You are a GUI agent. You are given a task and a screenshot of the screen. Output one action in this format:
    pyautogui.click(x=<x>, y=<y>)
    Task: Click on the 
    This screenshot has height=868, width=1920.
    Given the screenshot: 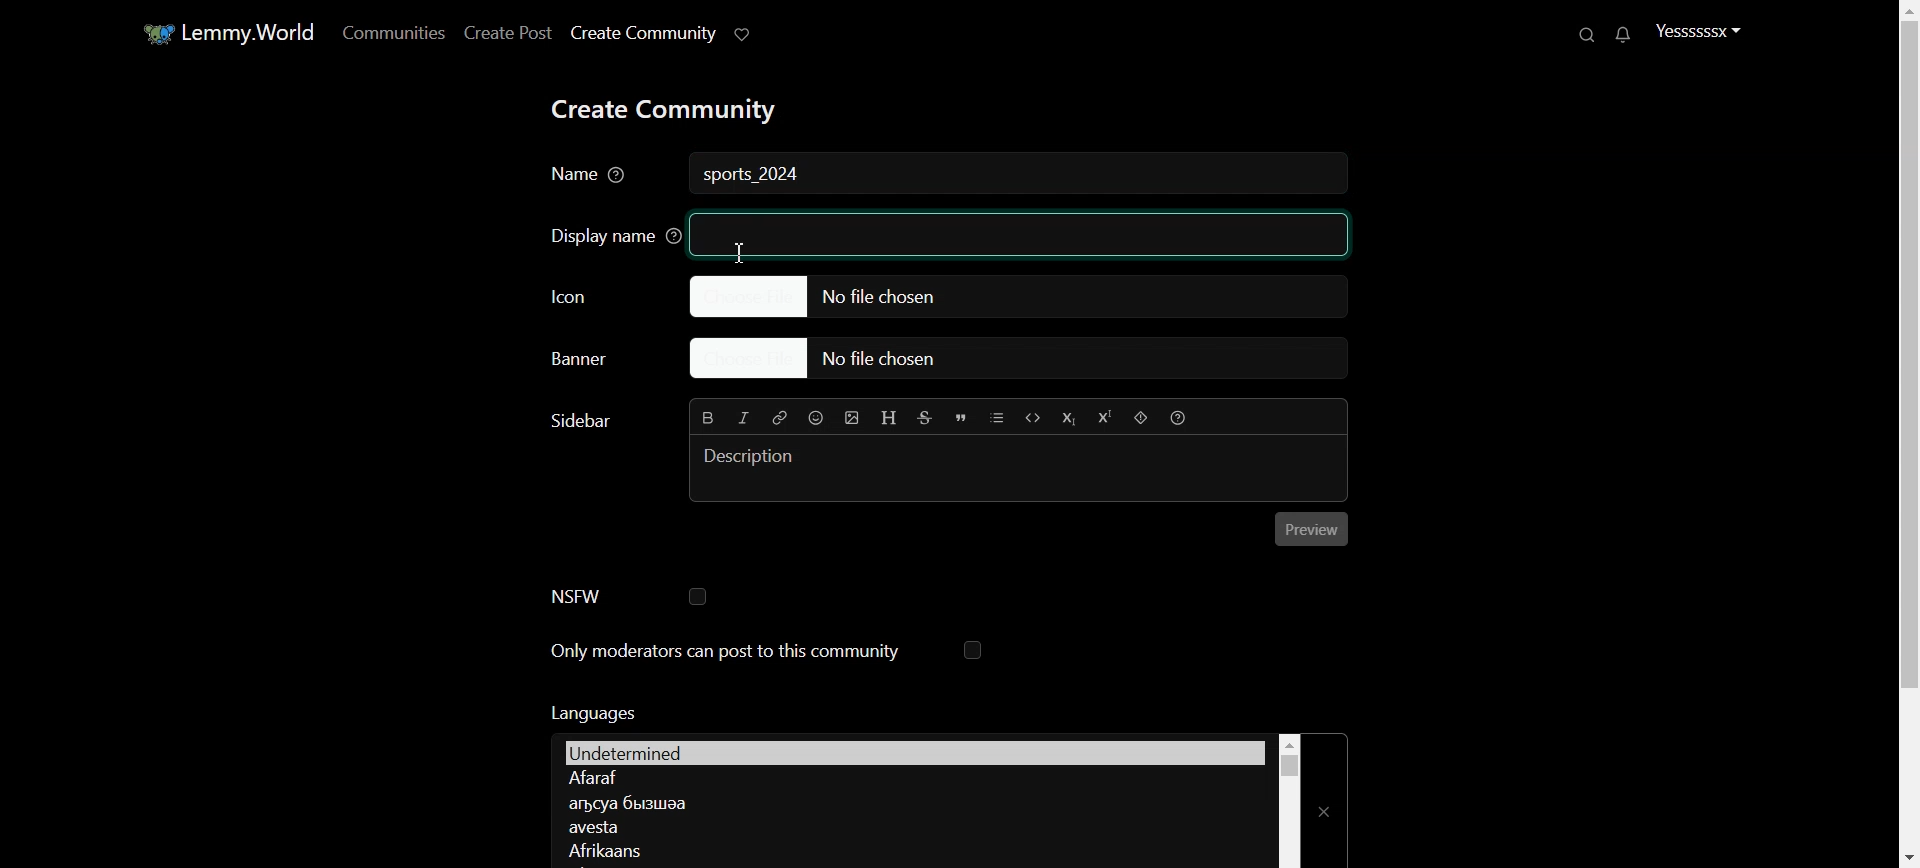 What is the action you would take?
    pyautogui.click(x=666, y=111)
    